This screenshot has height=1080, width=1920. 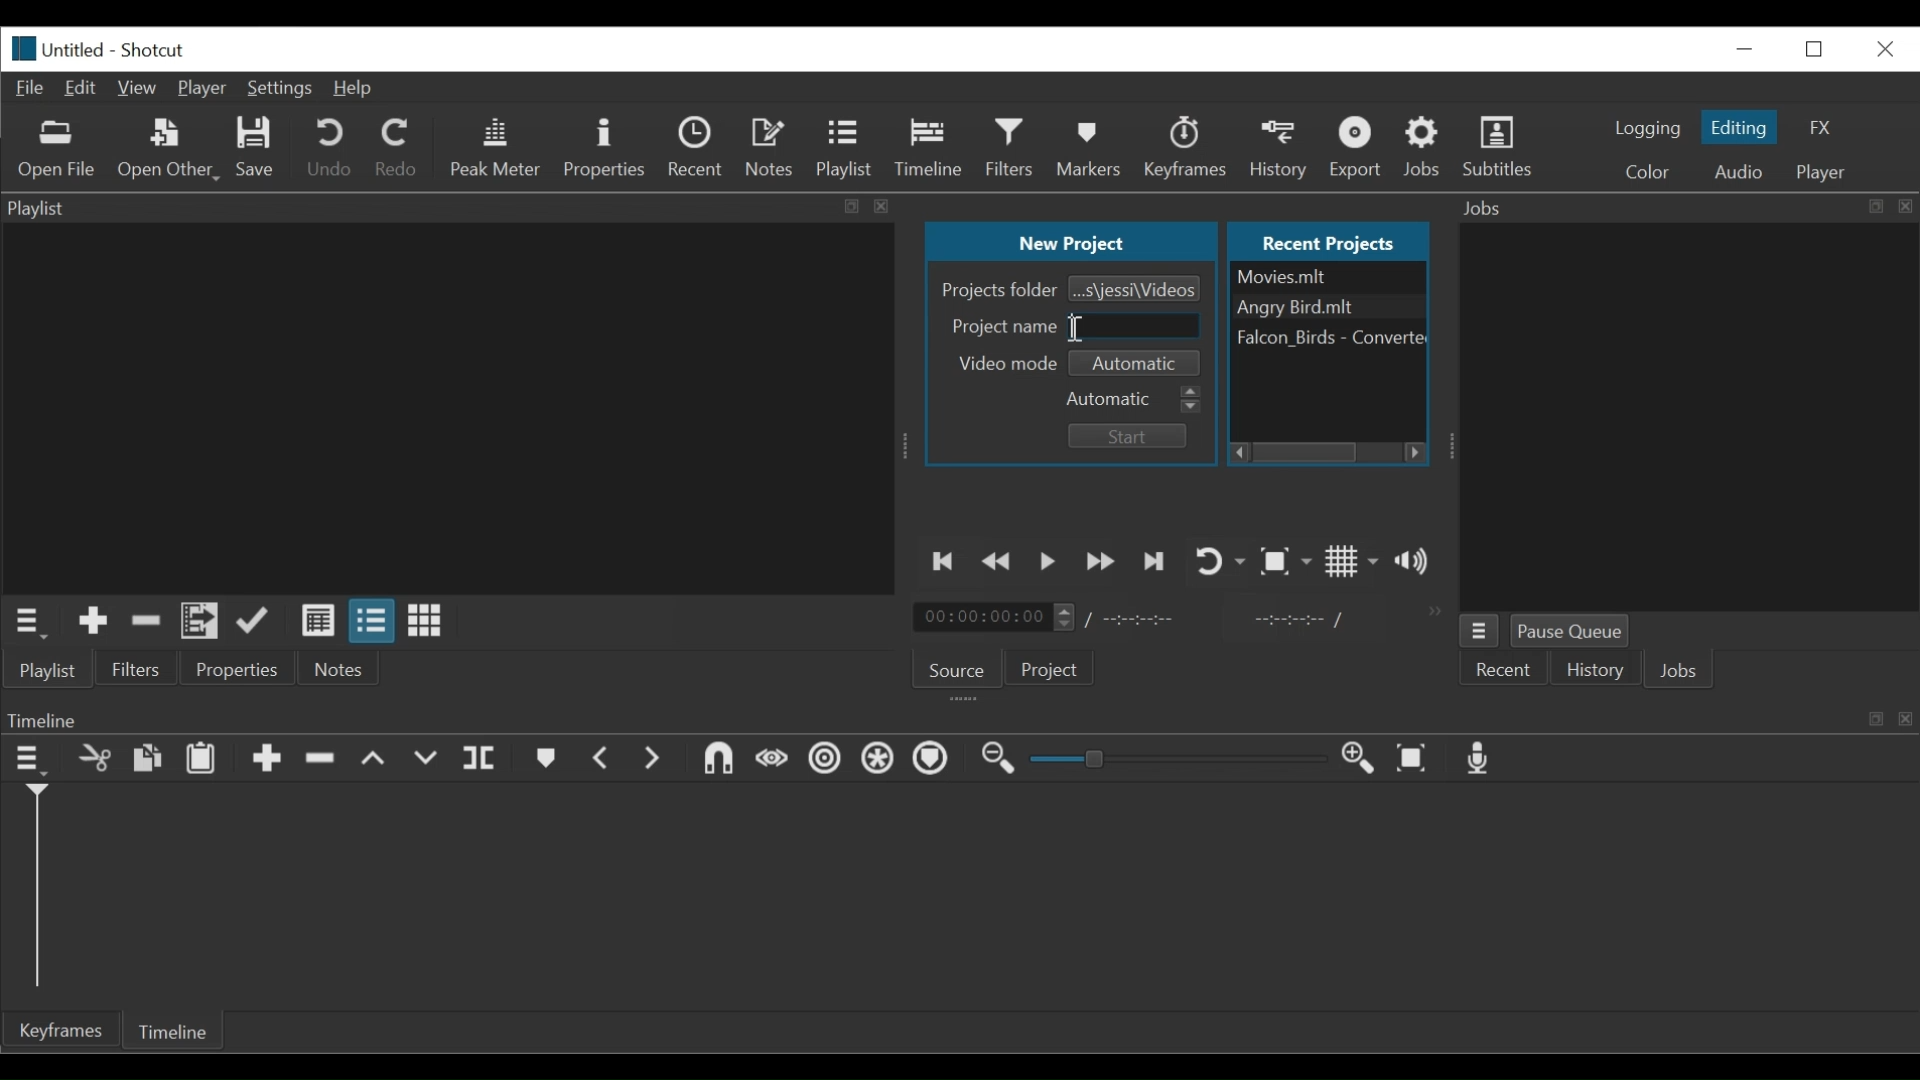 What do you see at coordinates (56, 150) in the screenshot?
I see `Open File` at bounding box center [56, 150].